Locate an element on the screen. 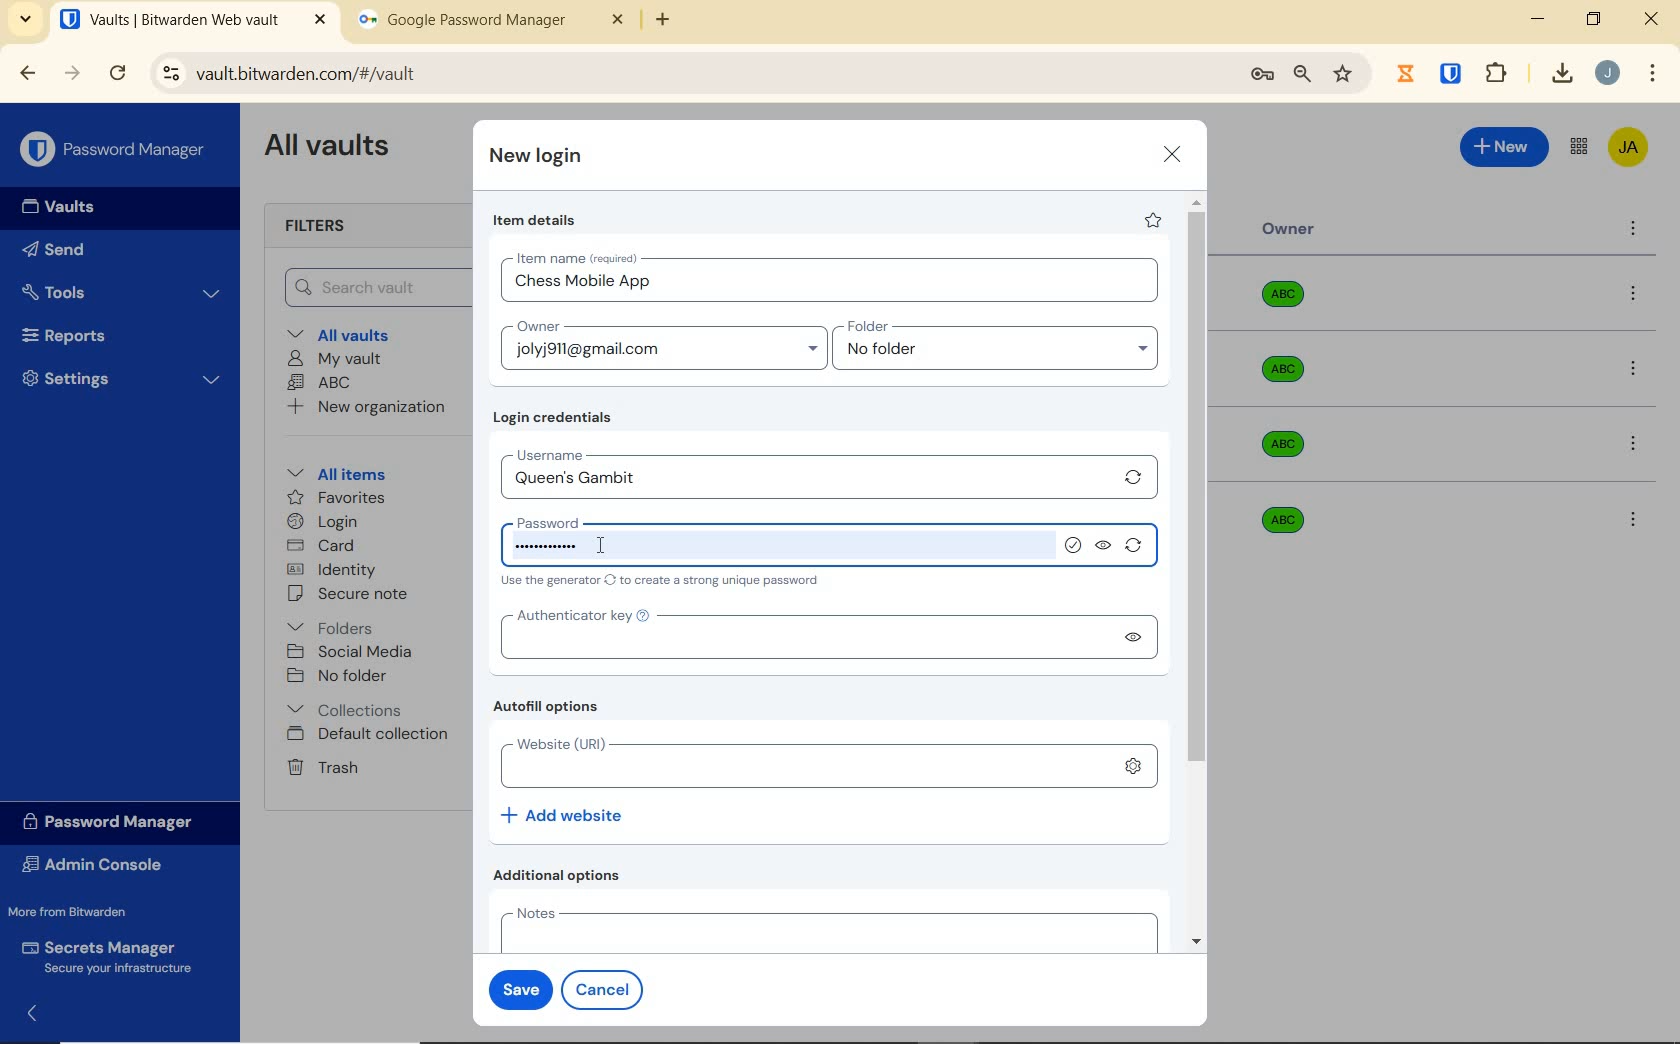 This screenshot has height=1044, width=1680. Owner organization is located at coordinates (1287, 379).